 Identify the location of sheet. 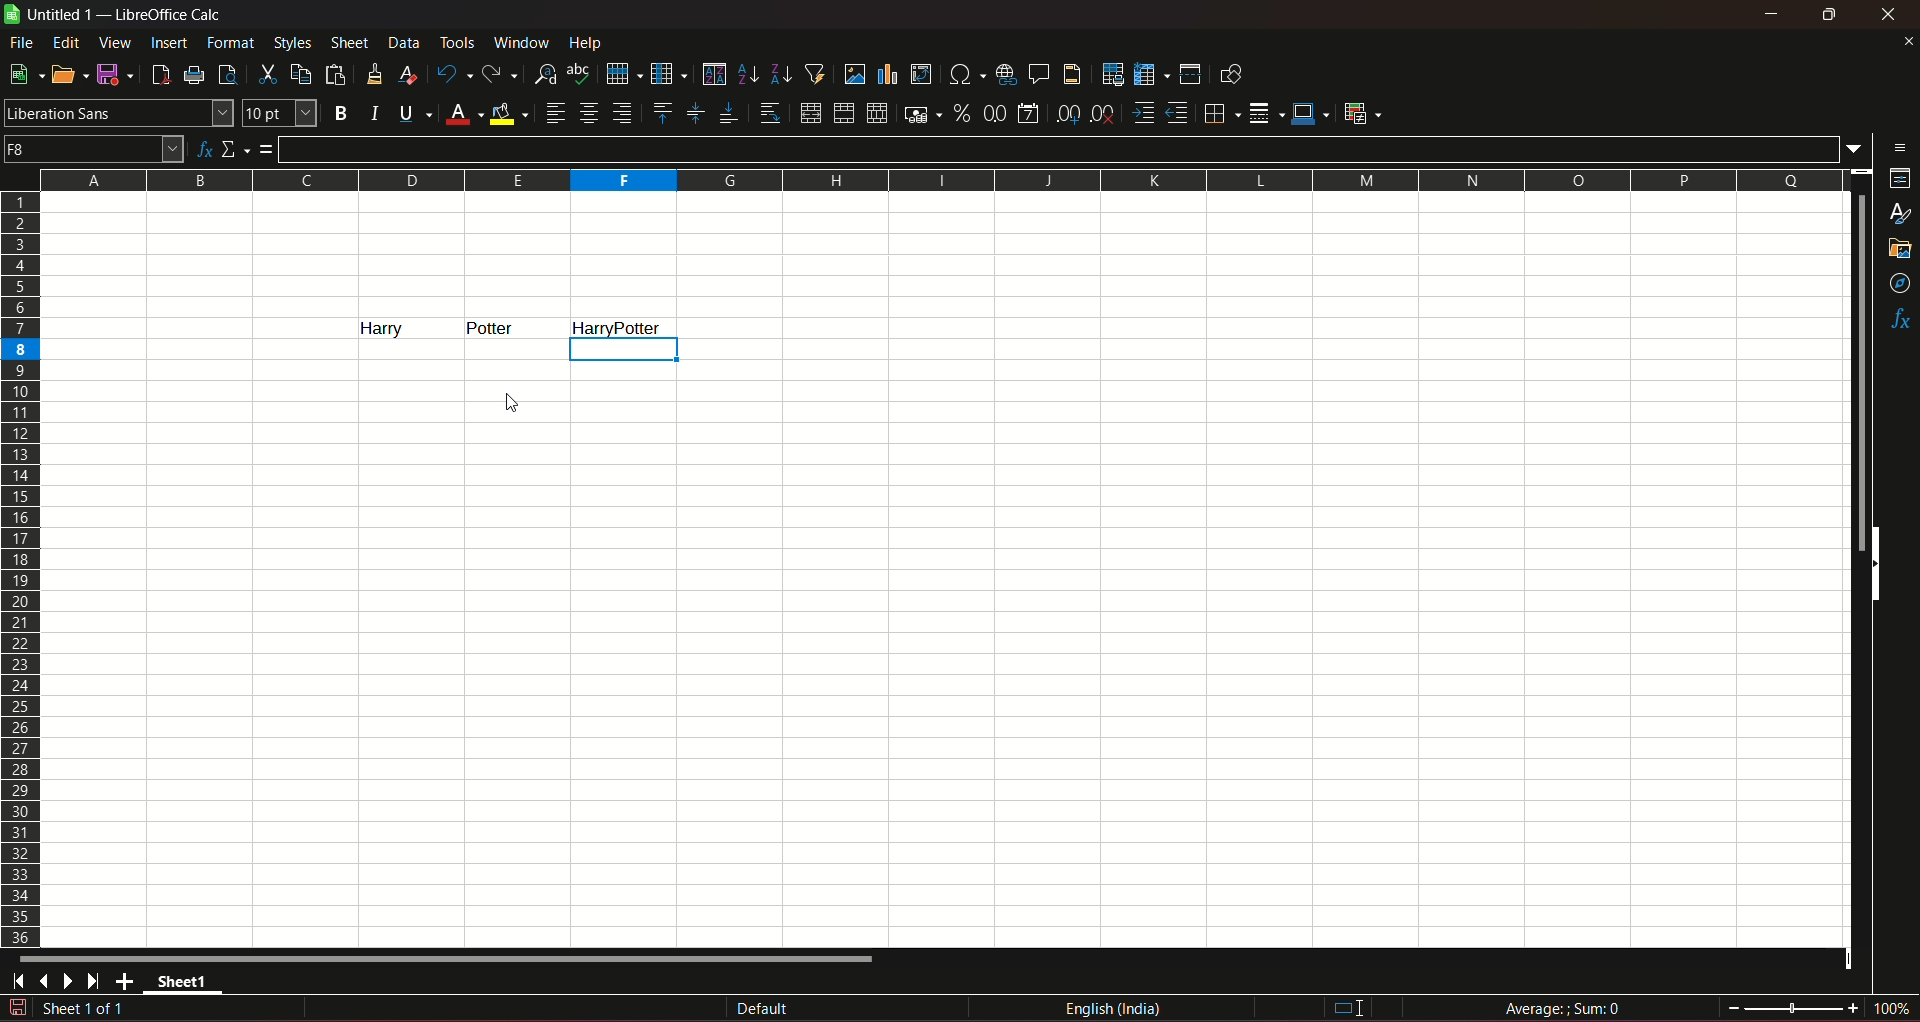
(351, 43).